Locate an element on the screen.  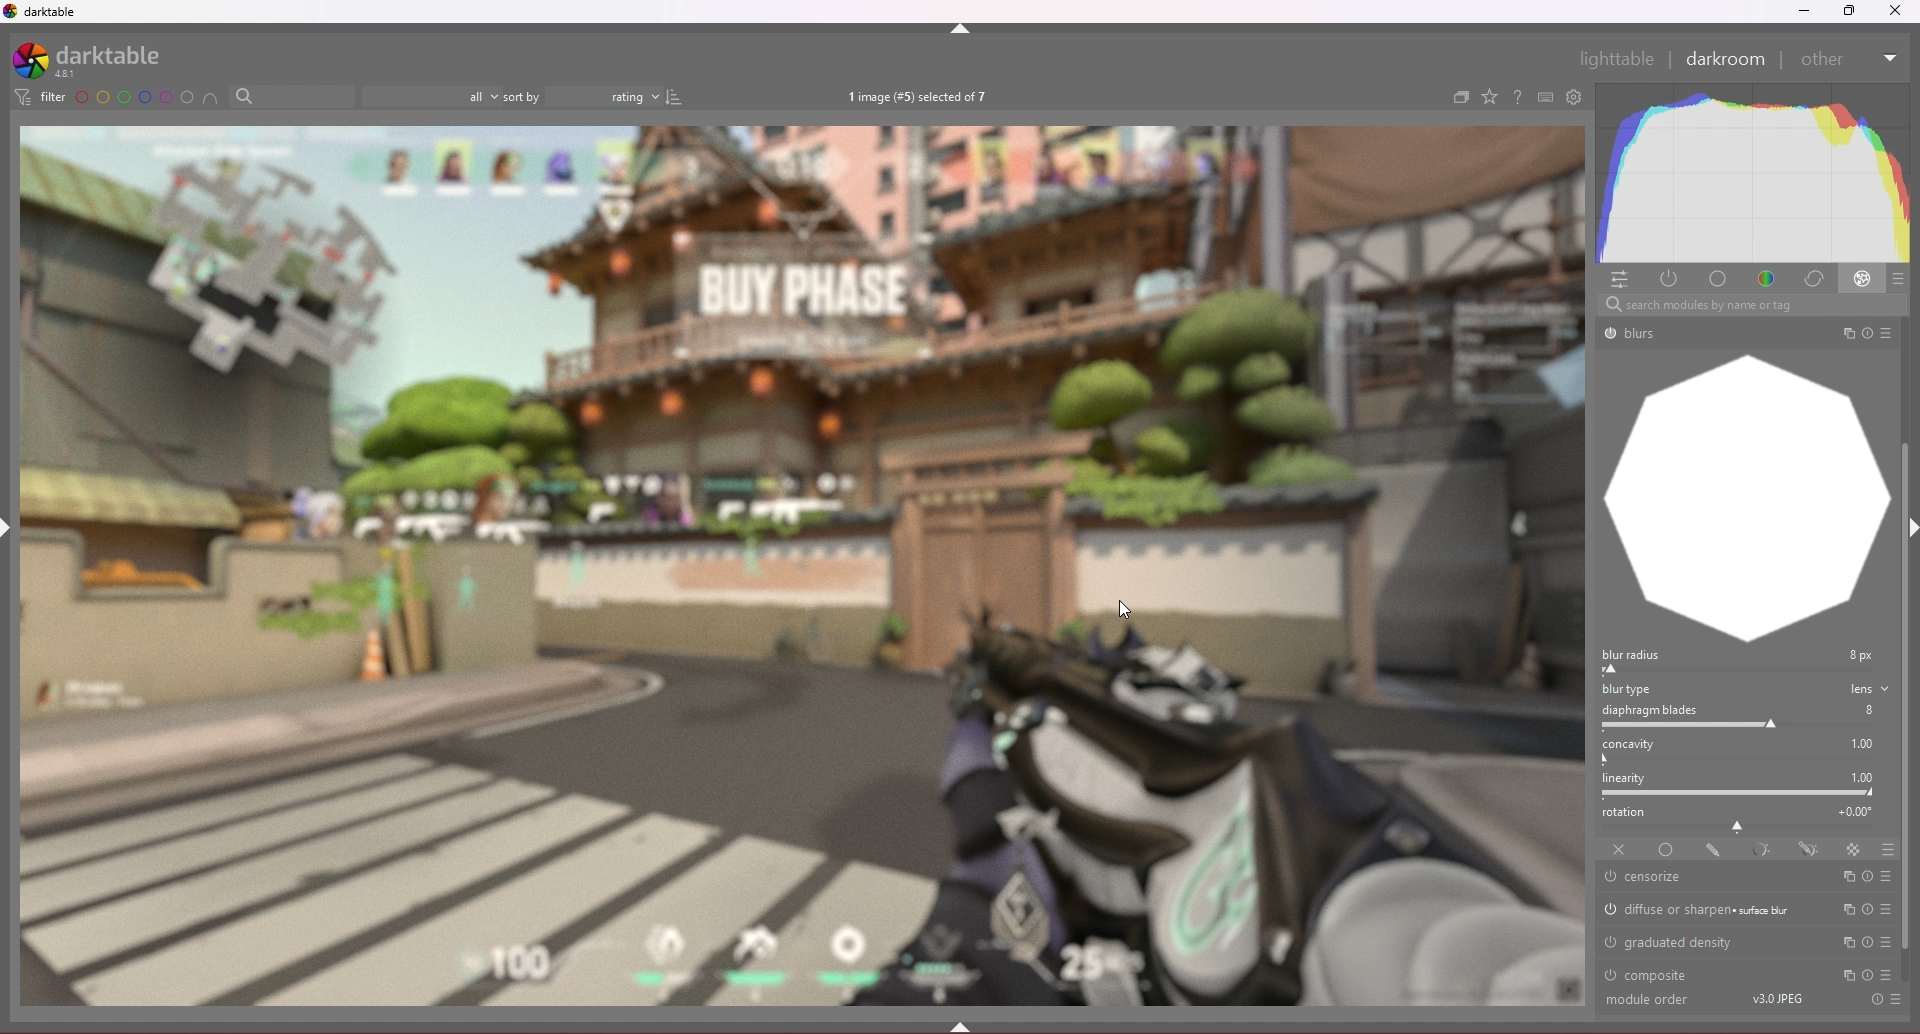
parametric mask is located at coordinates (1763, 850).